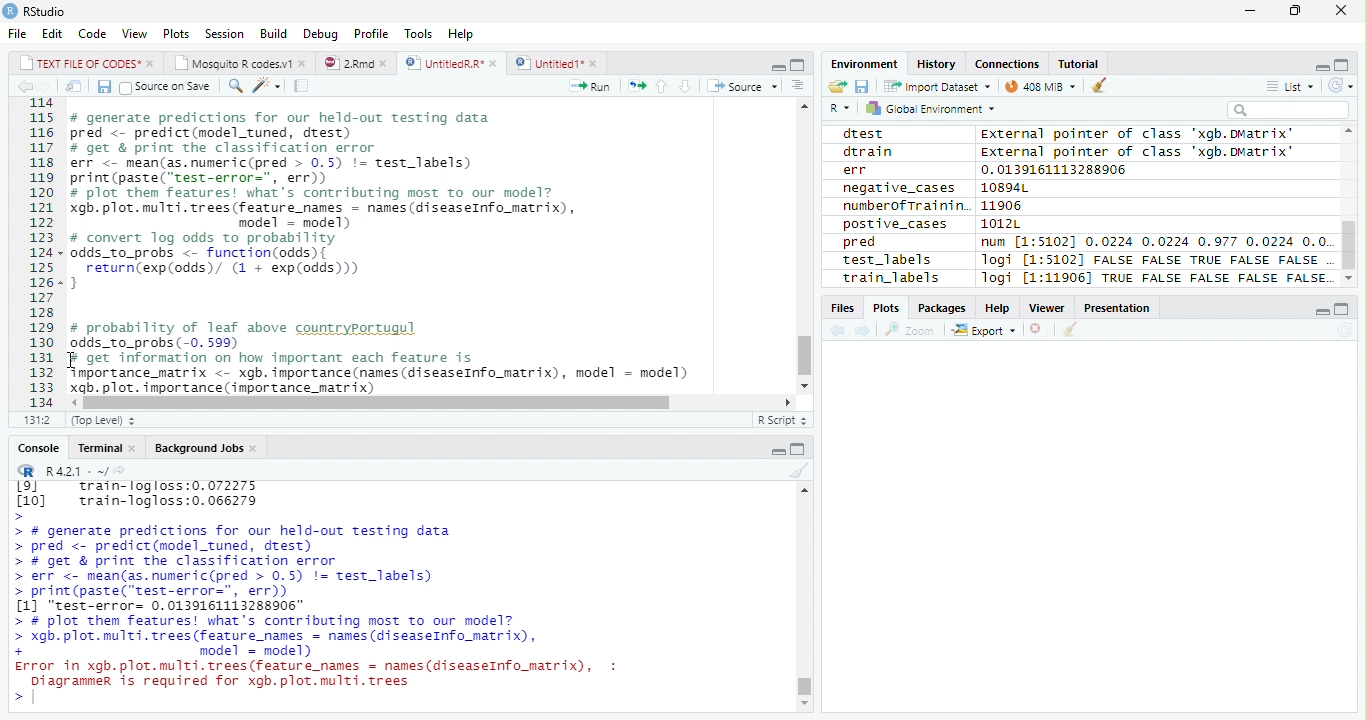  Describe the element at coordinates (1008, 188) in the screenshot. I see `10894L` at that location.